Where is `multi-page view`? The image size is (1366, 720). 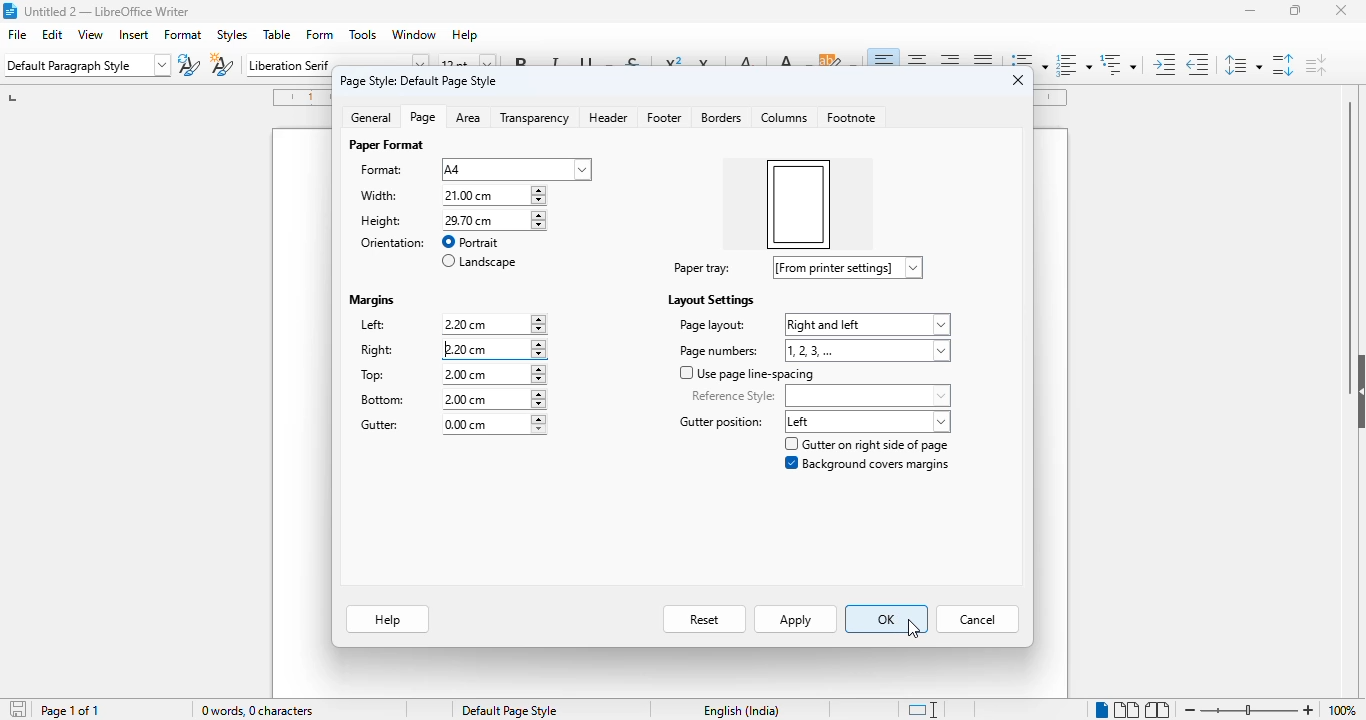 multi-page view is located at coordinates (1126, 709).